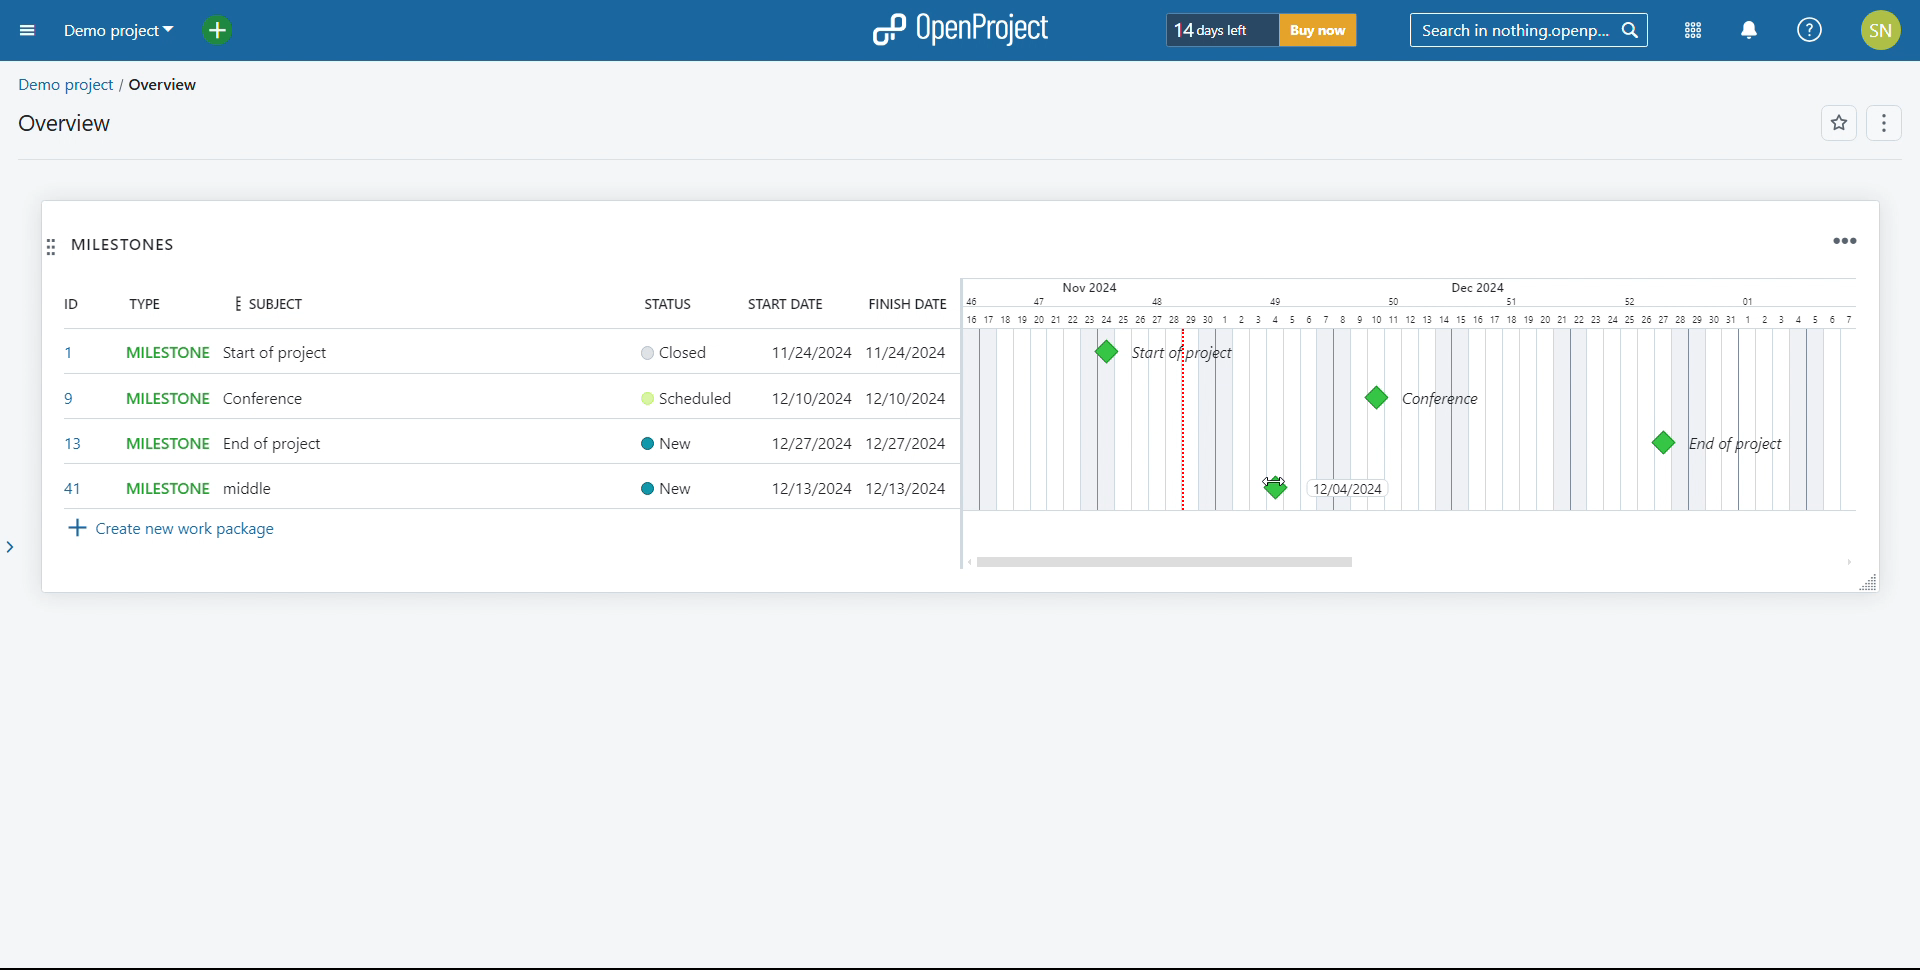 The width and height of the screenshot is (1920, 970). Describe the element at coordinates (1662, 443) in the screenshot. I see `milestone 13` at that location.